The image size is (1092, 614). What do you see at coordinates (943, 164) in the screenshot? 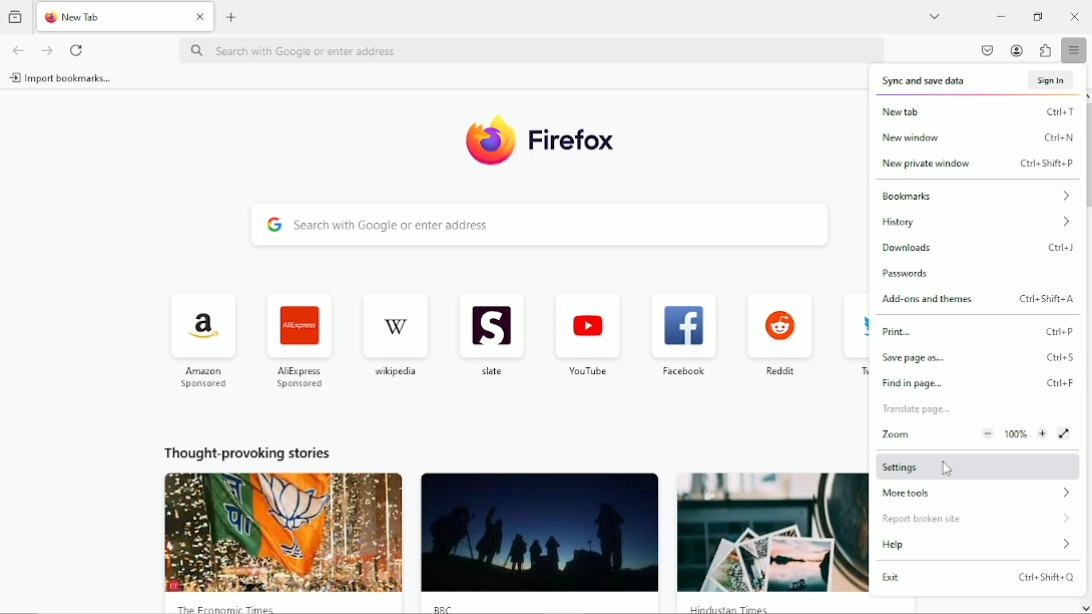
I see `new private window` at bounding box center [943, 164].